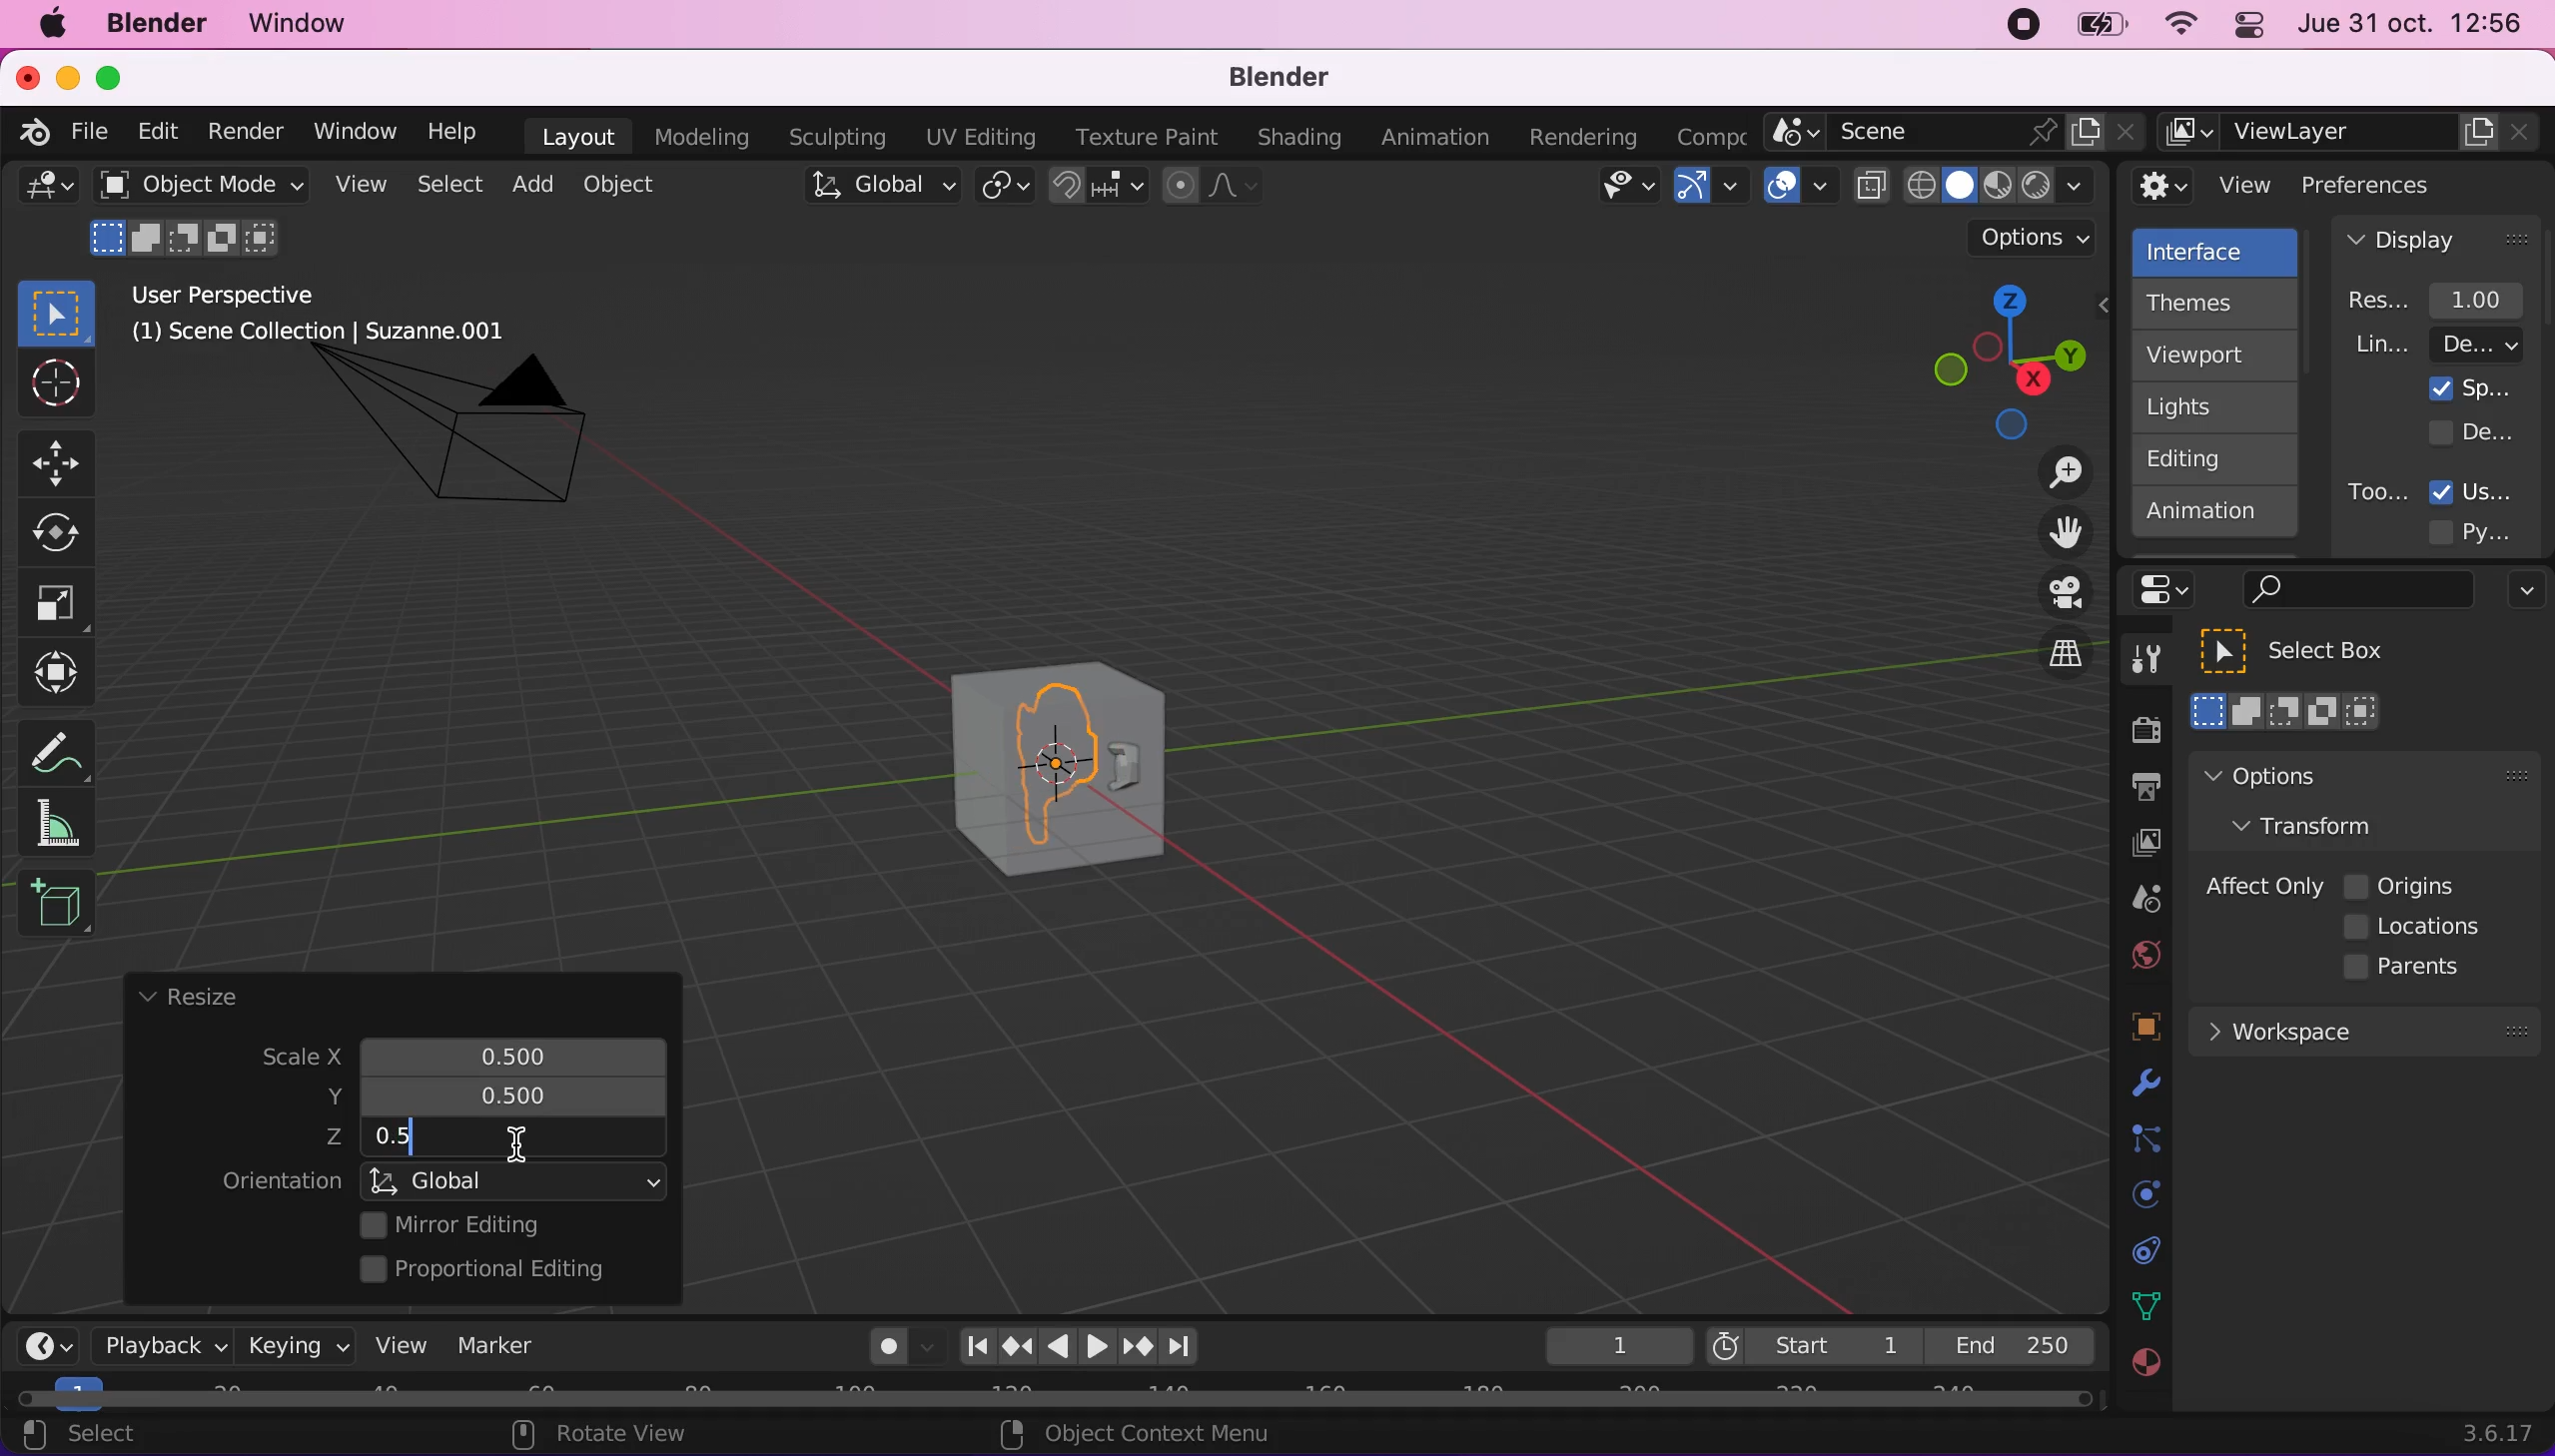 Image resolution: width=2555 pixels, height=1456 pixels. Describe the element at coordinates (578, 136) in the screenshot. I see `layout` at that location.